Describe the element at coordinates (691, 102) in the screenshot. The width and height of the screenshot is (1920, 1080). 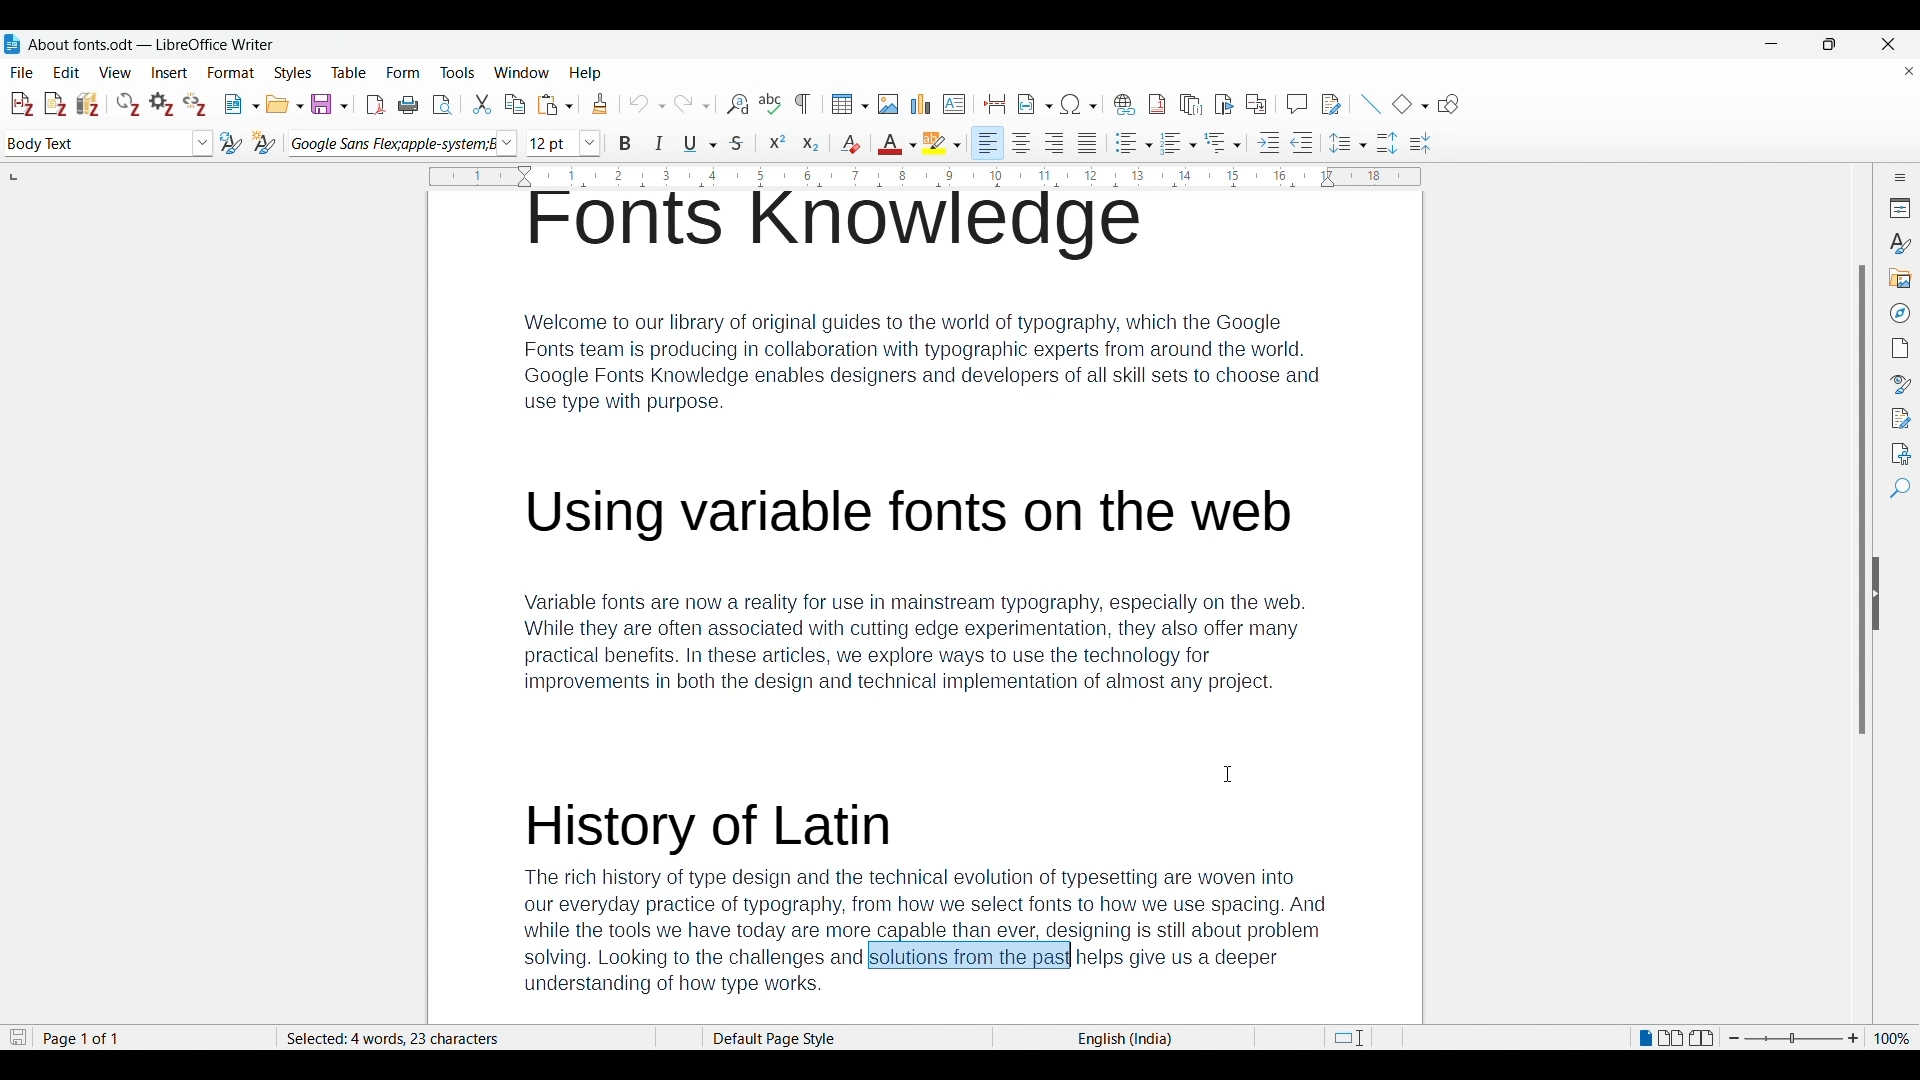
I see `Redo` at that location.